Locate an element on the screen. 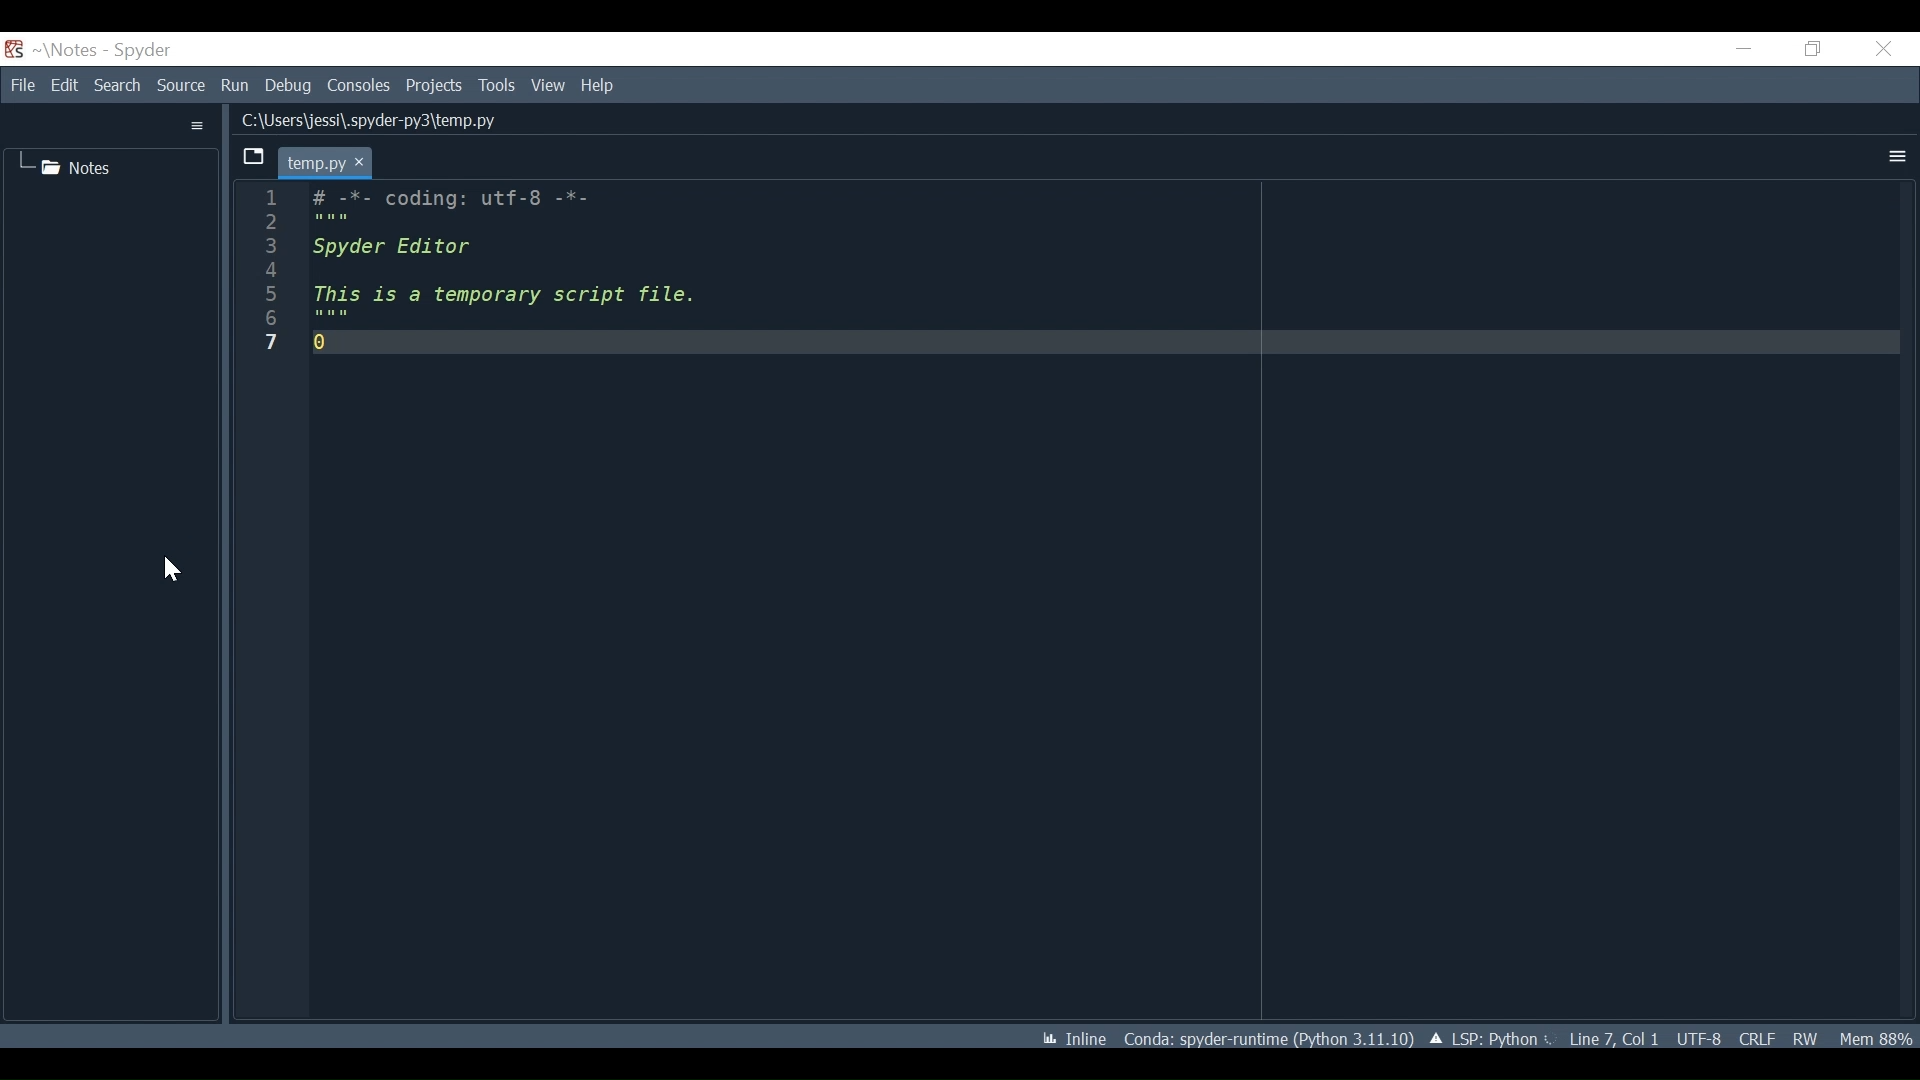 This screenshot has height=1080, width=1920. Project Name is located at coordinates (64, 50).